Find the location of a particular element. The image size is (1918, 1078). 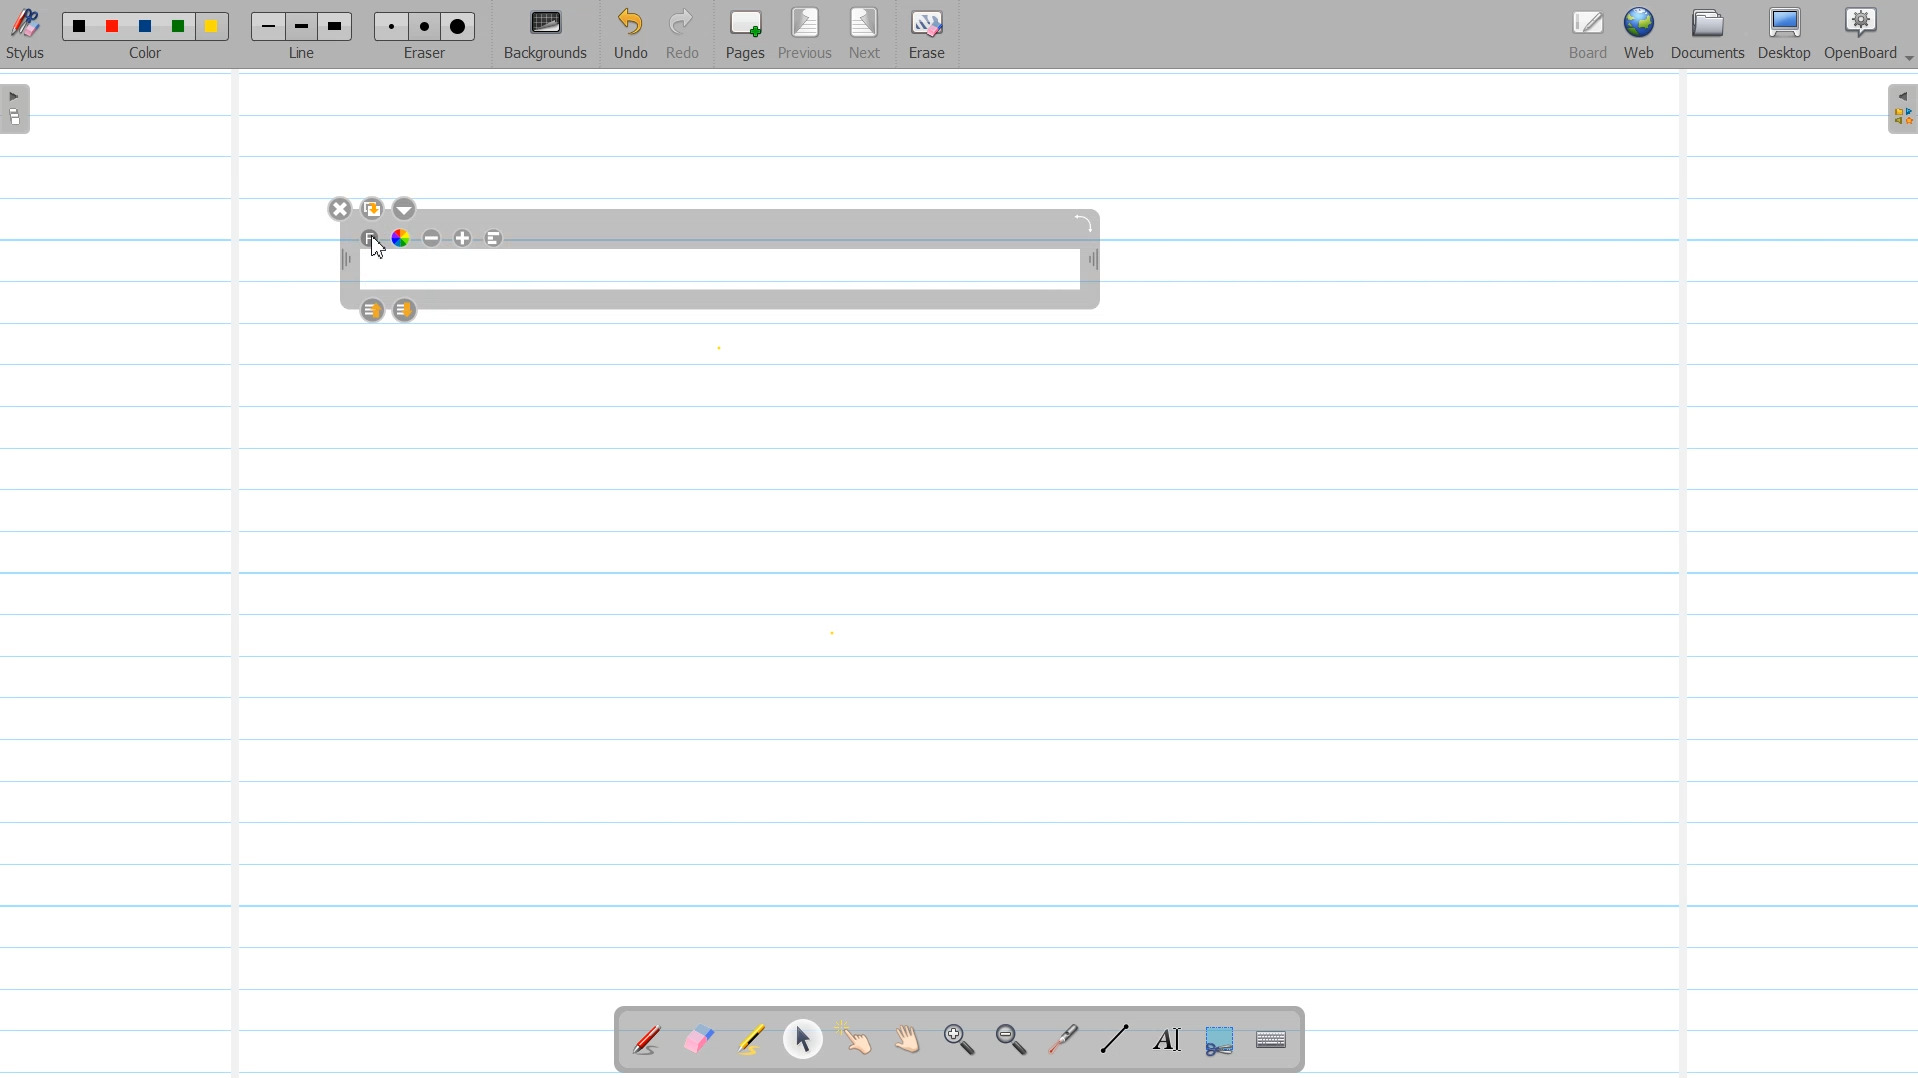

Capture part of the screen is located at coordinates (1217, 1041).